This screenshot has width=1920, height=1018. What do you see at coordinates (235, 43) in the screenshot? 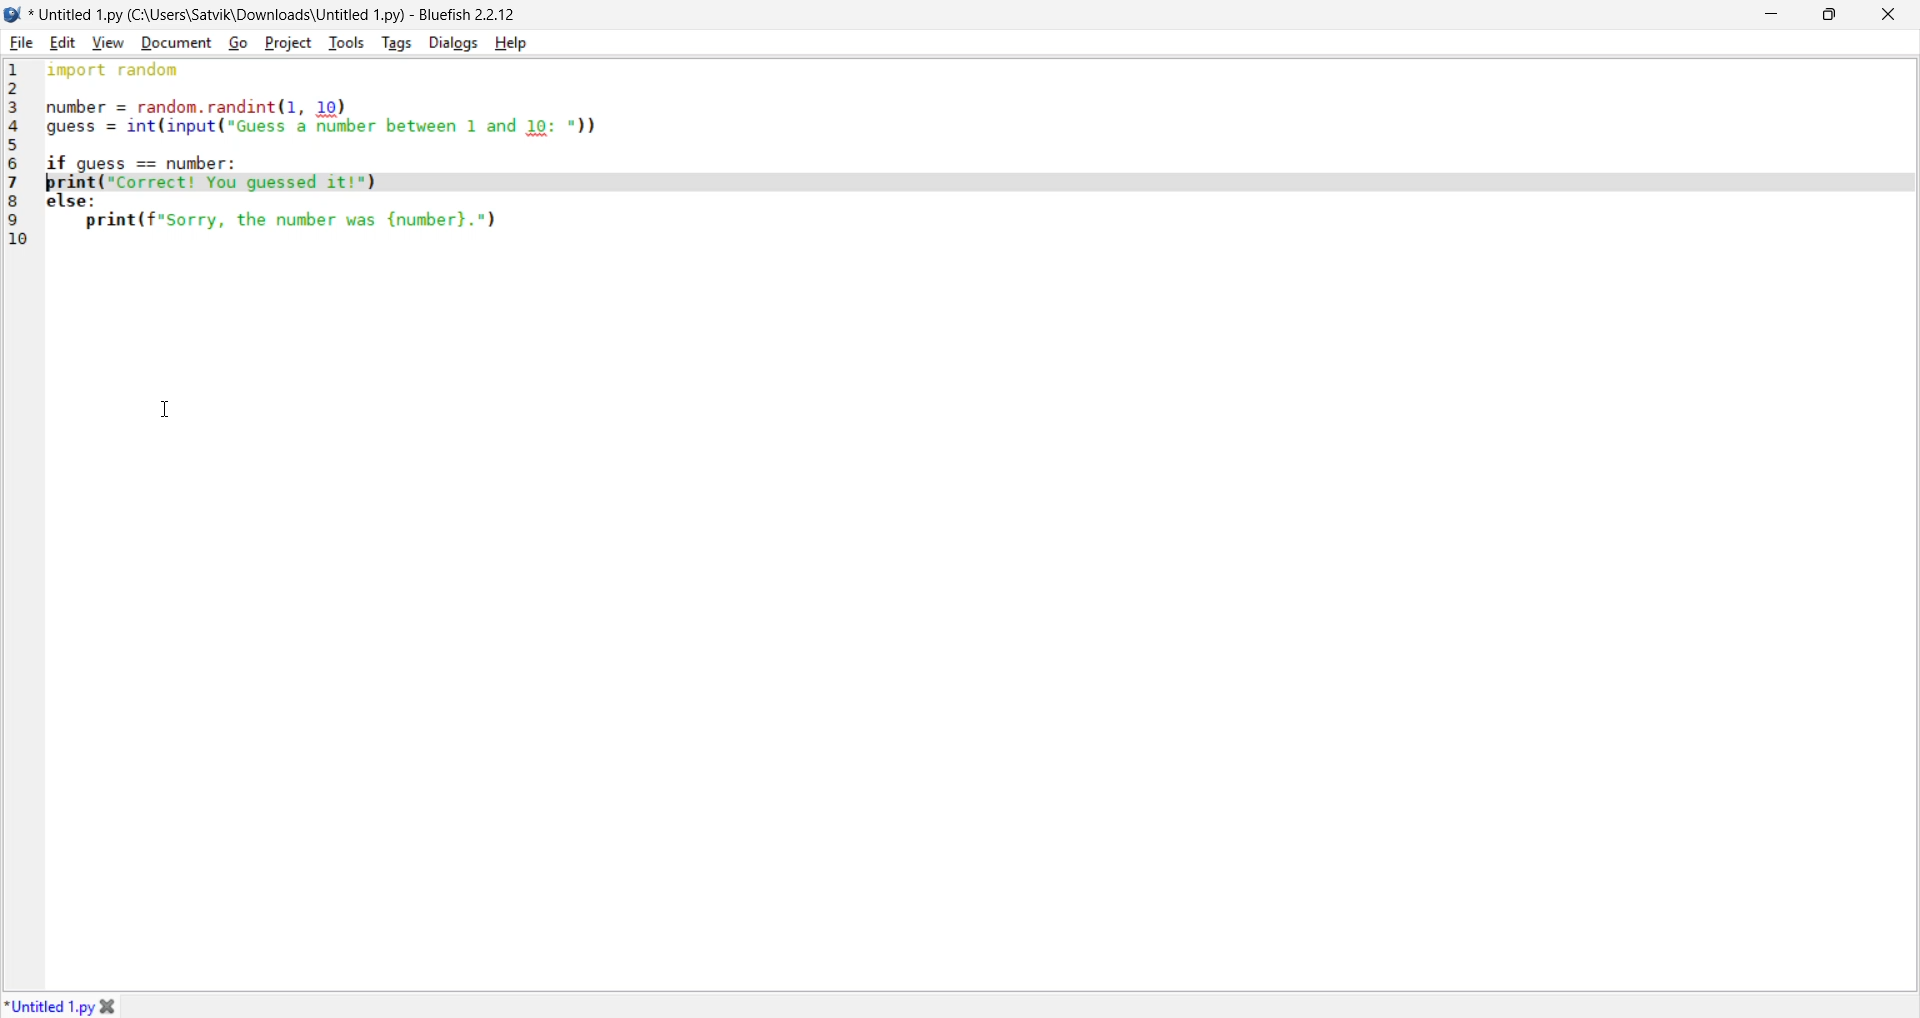
I see `go` at bounding box center [235, 43].